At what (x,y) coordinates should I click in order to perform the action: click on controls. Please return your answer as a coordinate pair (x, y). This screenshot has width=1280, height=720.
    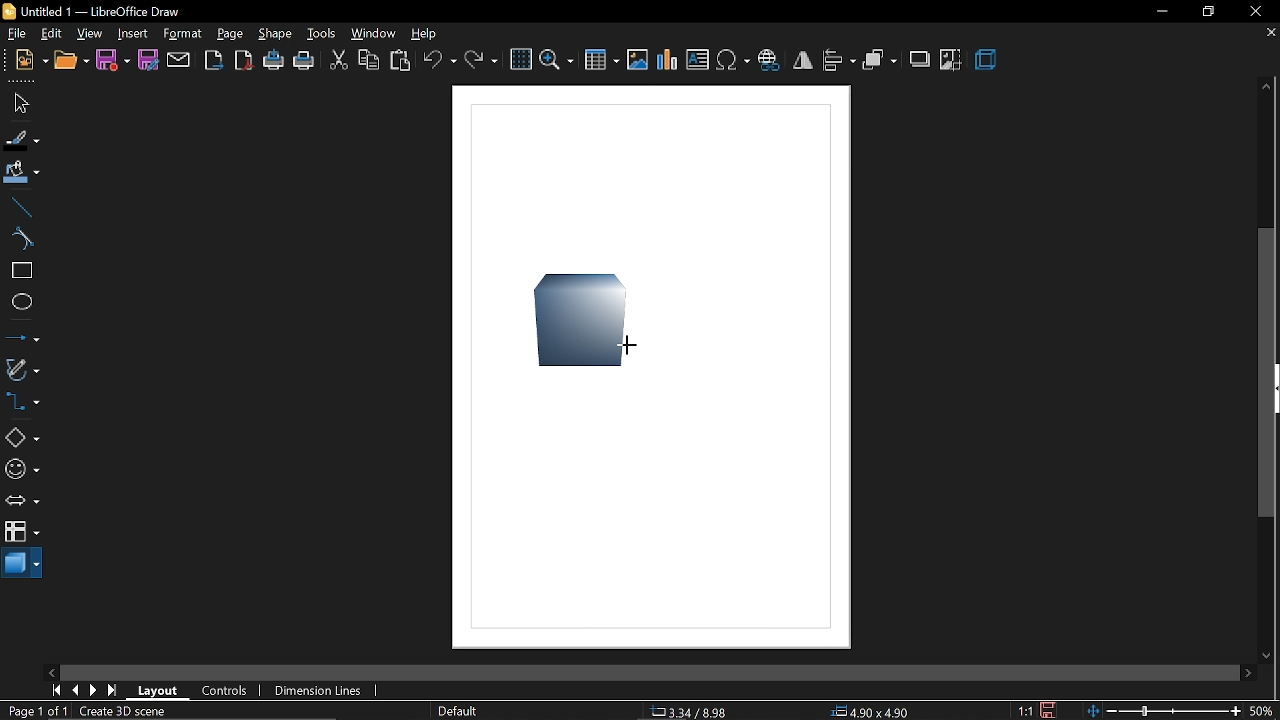
    Looking at the image, I should click on (227, 691).